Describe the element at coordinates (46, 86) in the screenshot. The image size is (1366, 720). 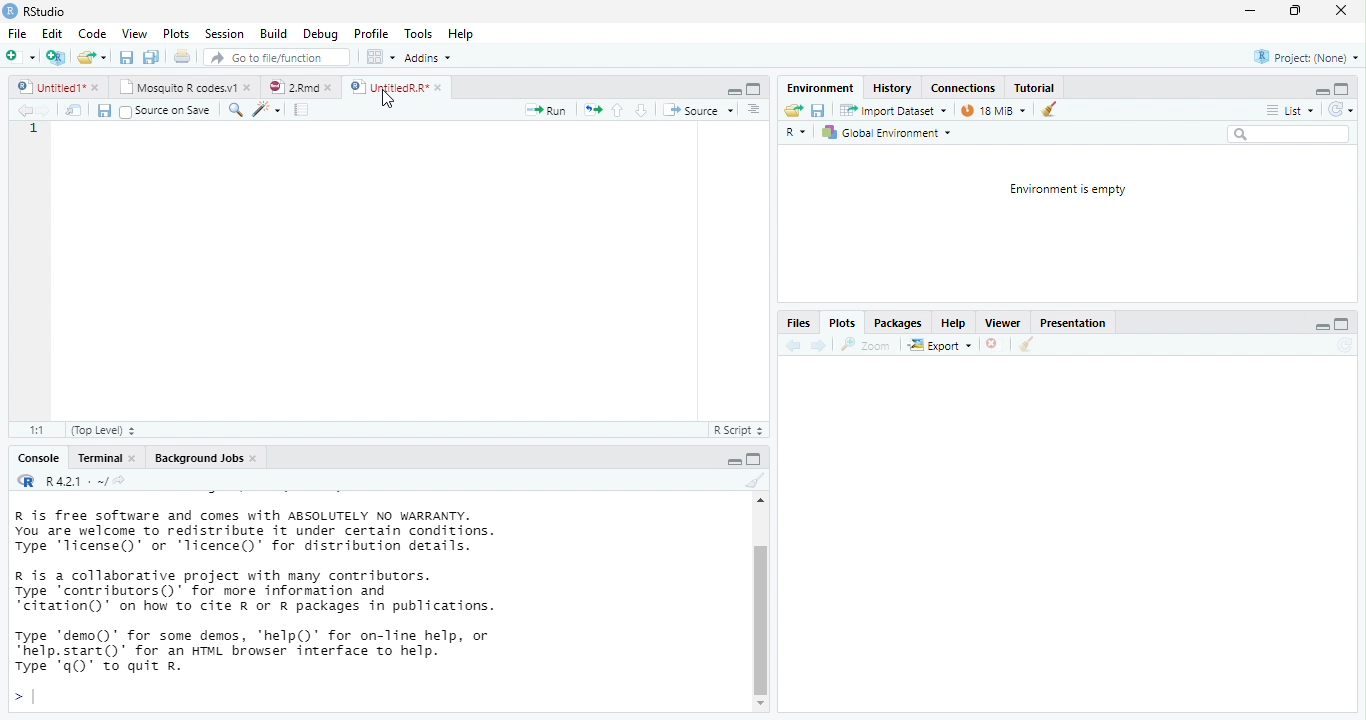
I see `untitled 1` at that location.